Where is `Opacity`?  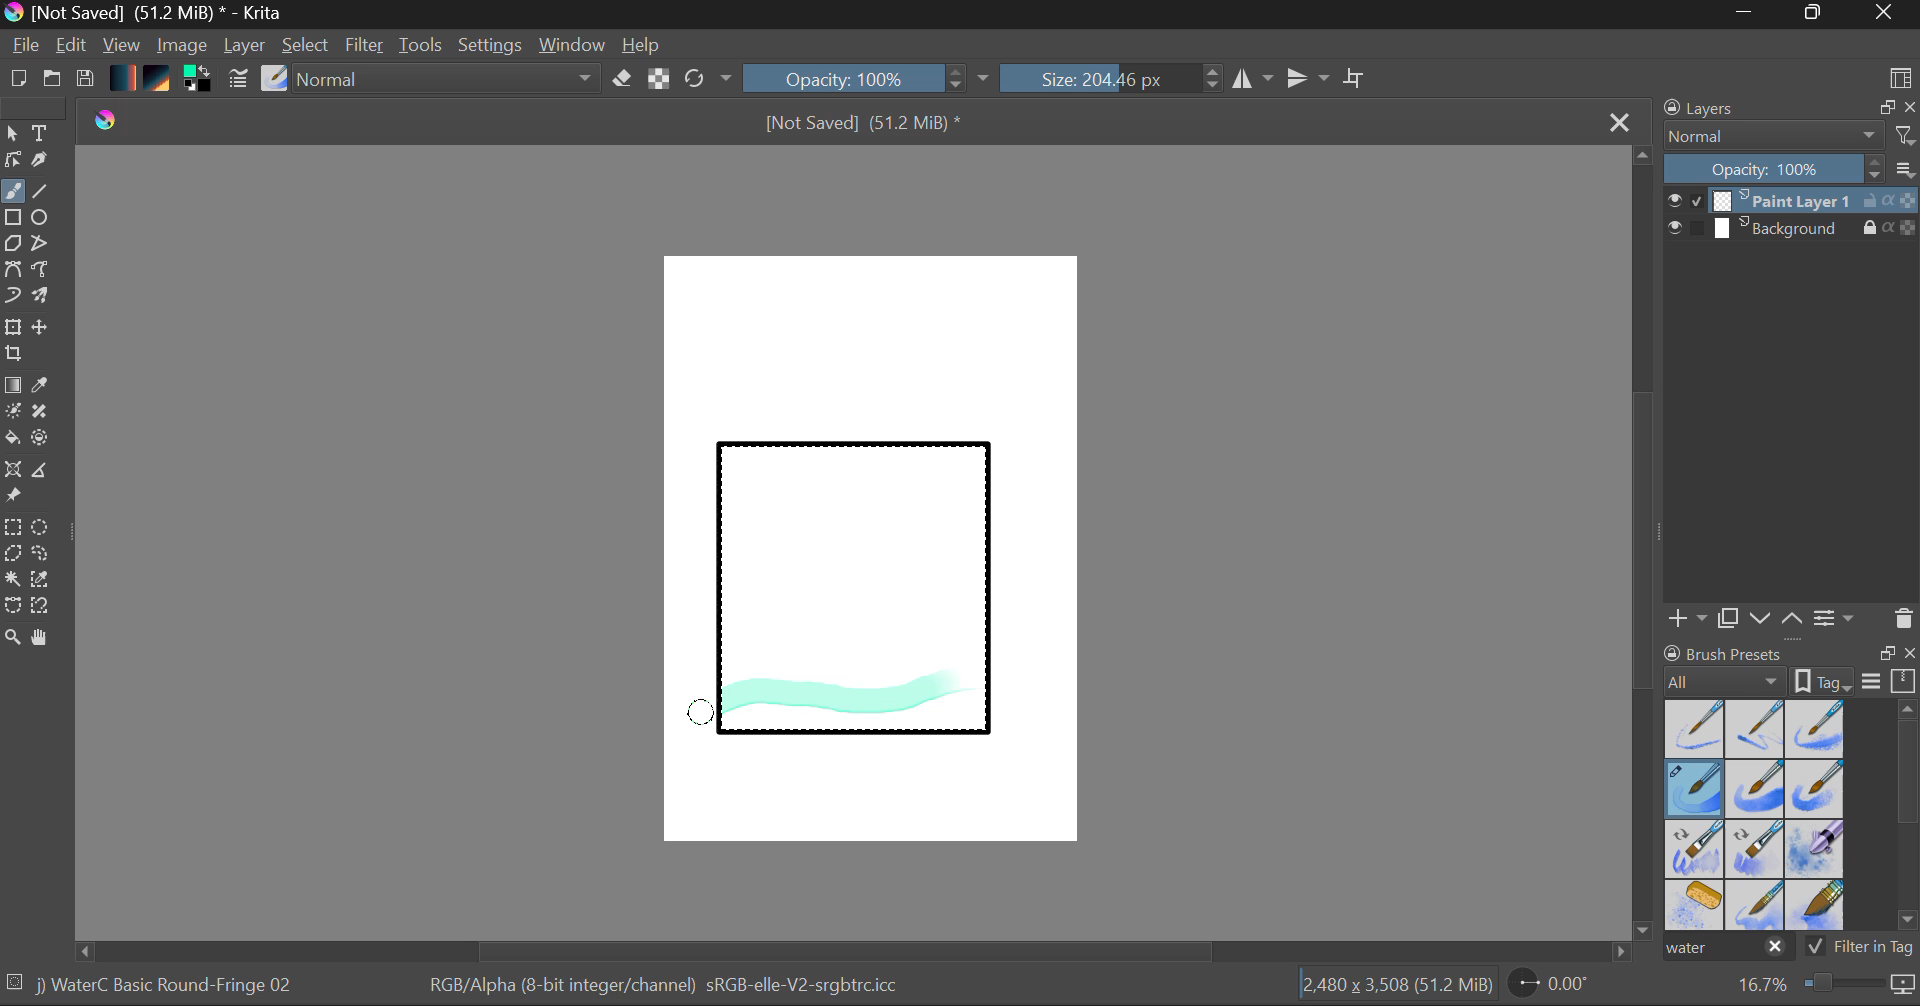
Opacity is located at coordinates (869, 78).